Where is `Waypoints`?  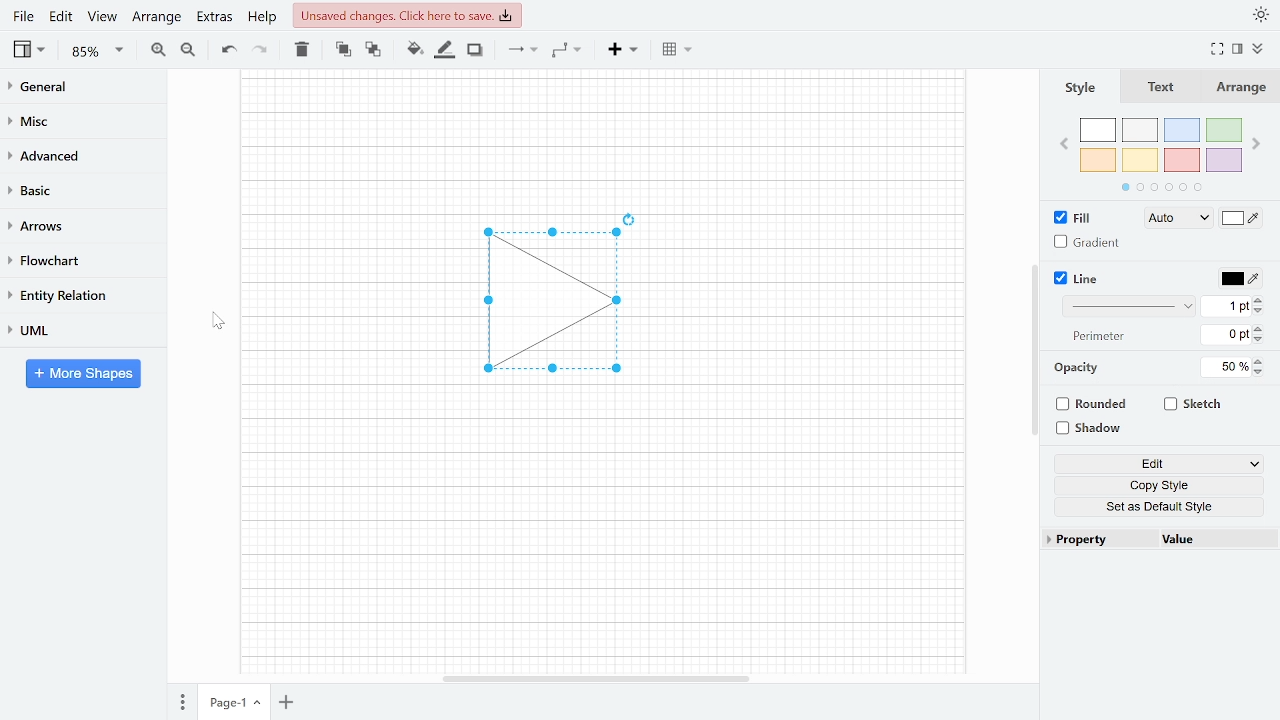
Waypoints is located at coordinates (568, 49).